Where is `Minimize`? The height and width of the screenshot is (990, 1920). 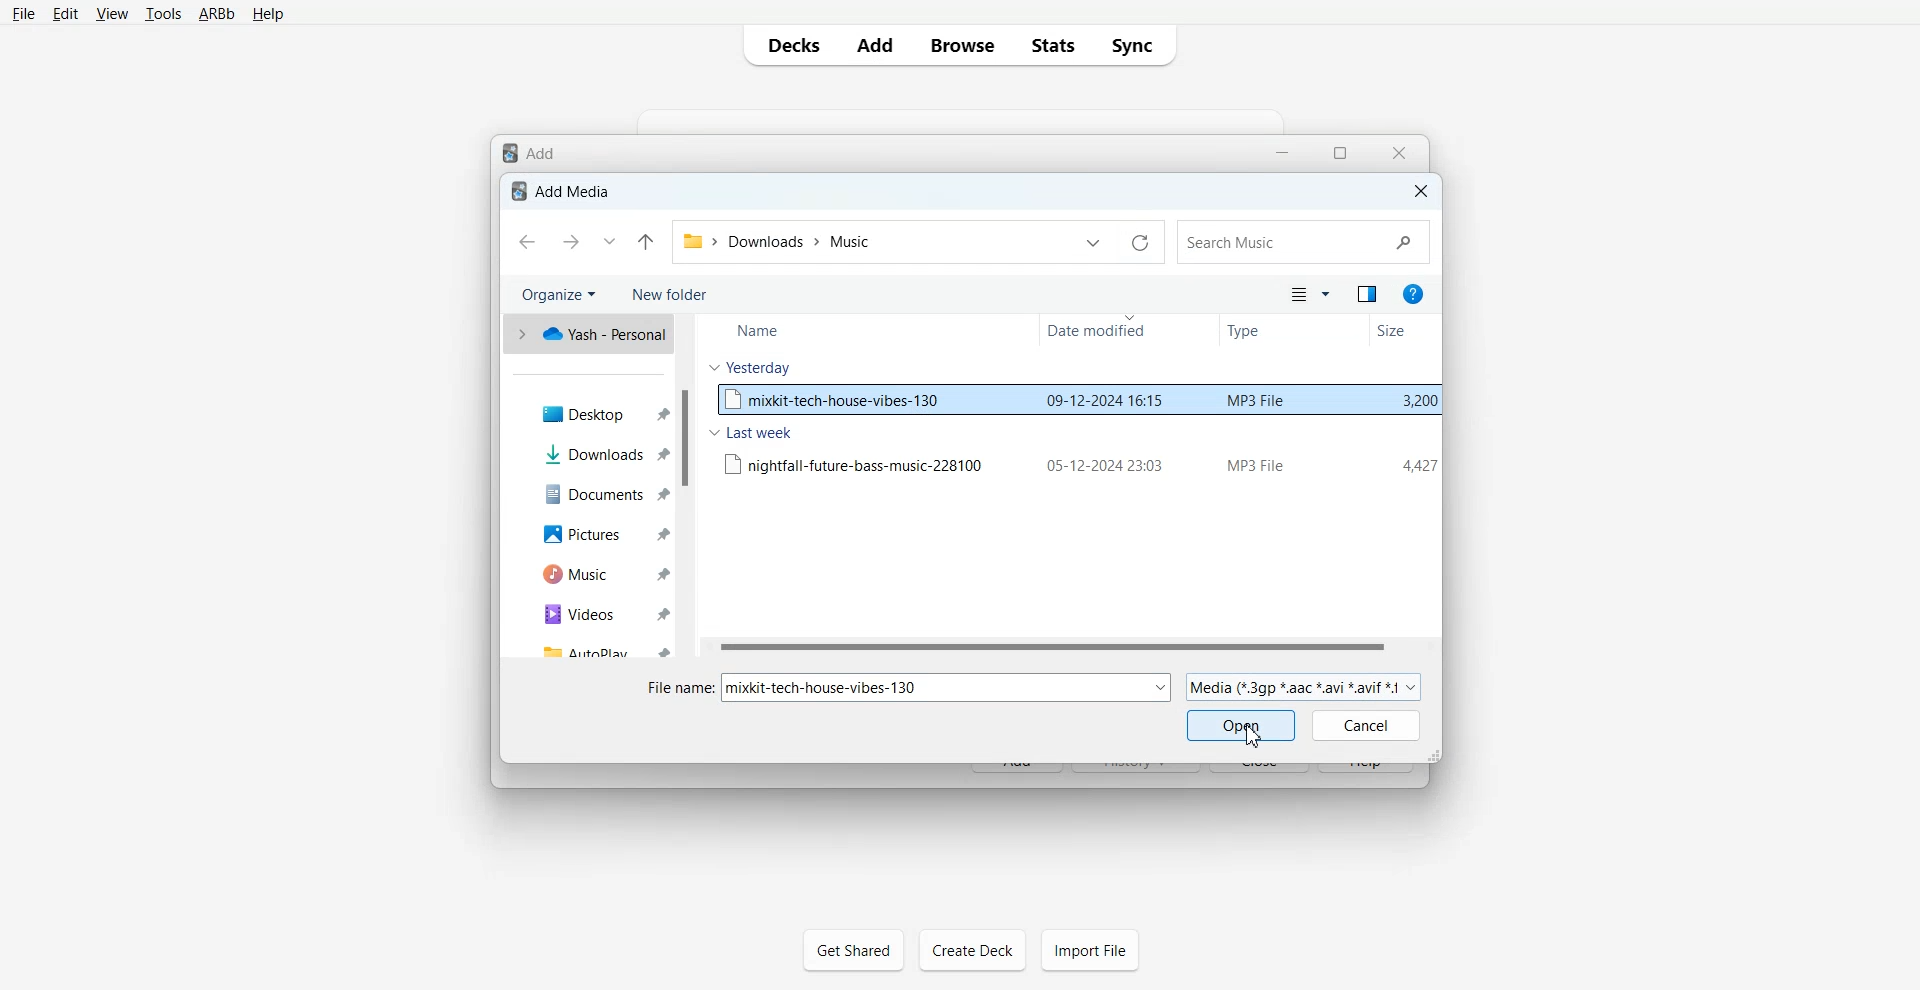 Minimize is located at coordinates (1283, 154).